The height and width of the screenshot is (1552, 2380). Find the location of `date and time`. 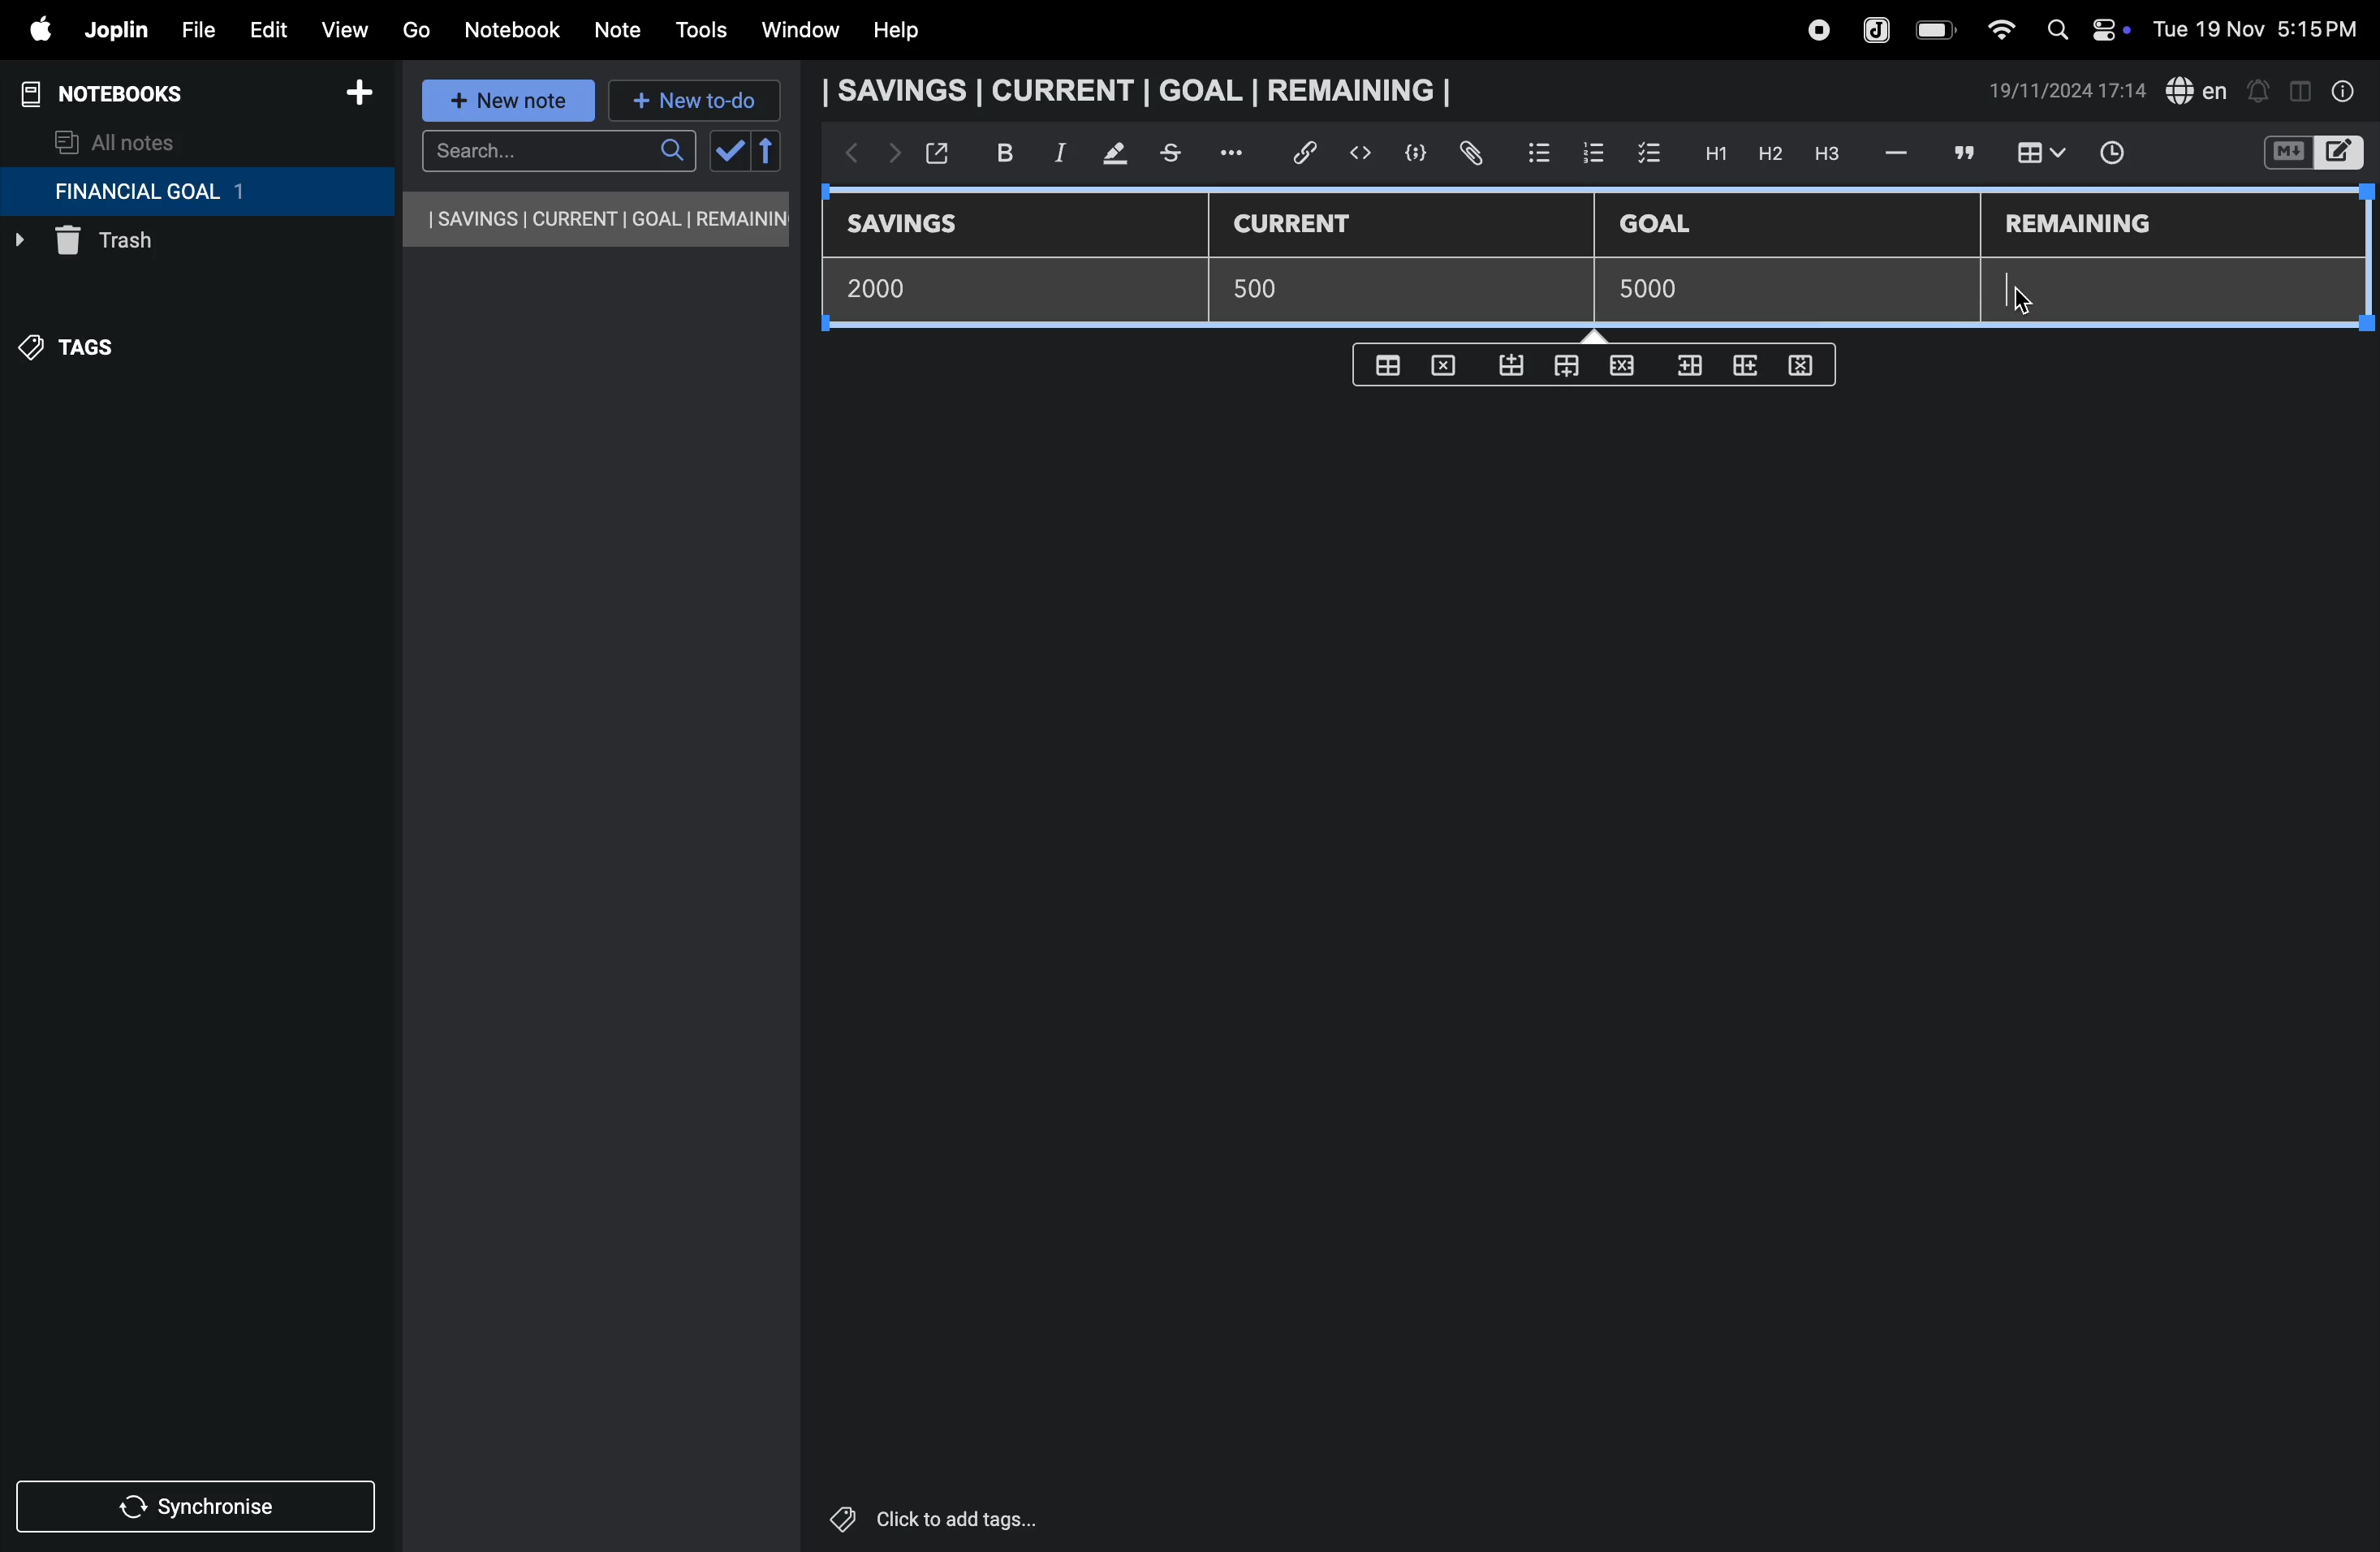

date and time is located at coordinates (2262, 27).